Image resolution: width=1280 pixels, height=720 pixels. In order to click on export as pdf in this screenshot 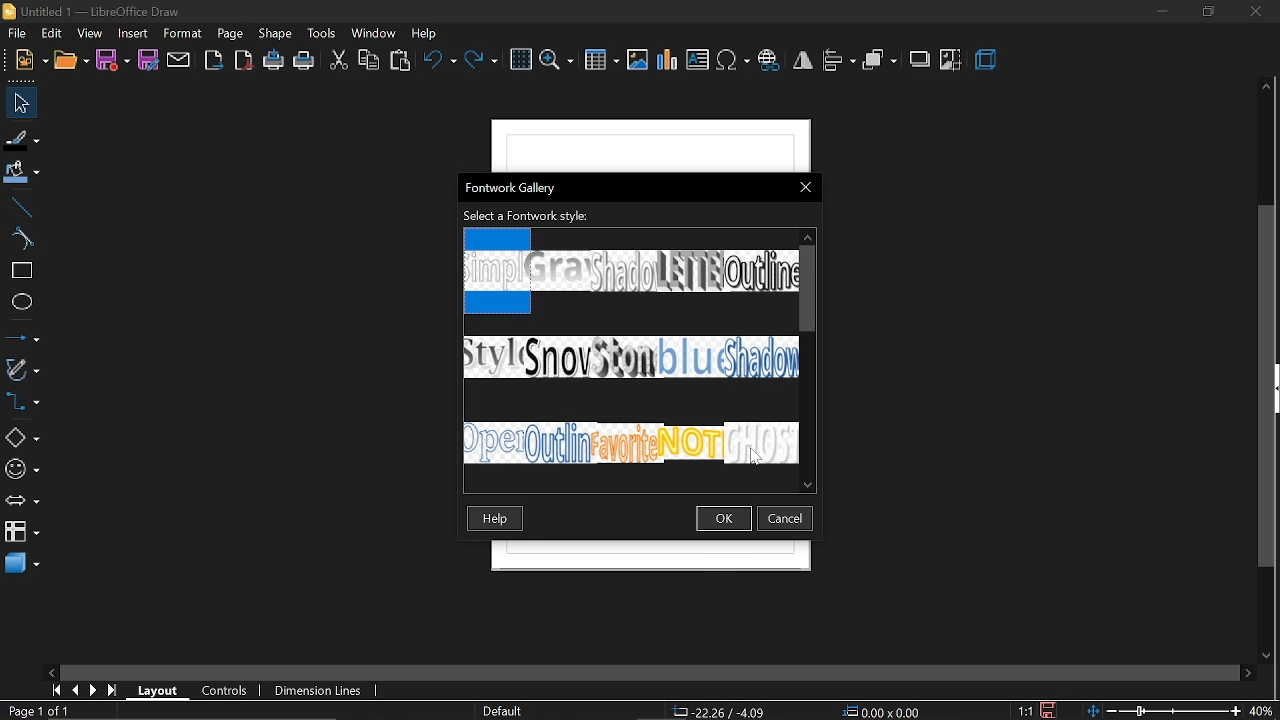, I will do `click(244, 61)`.